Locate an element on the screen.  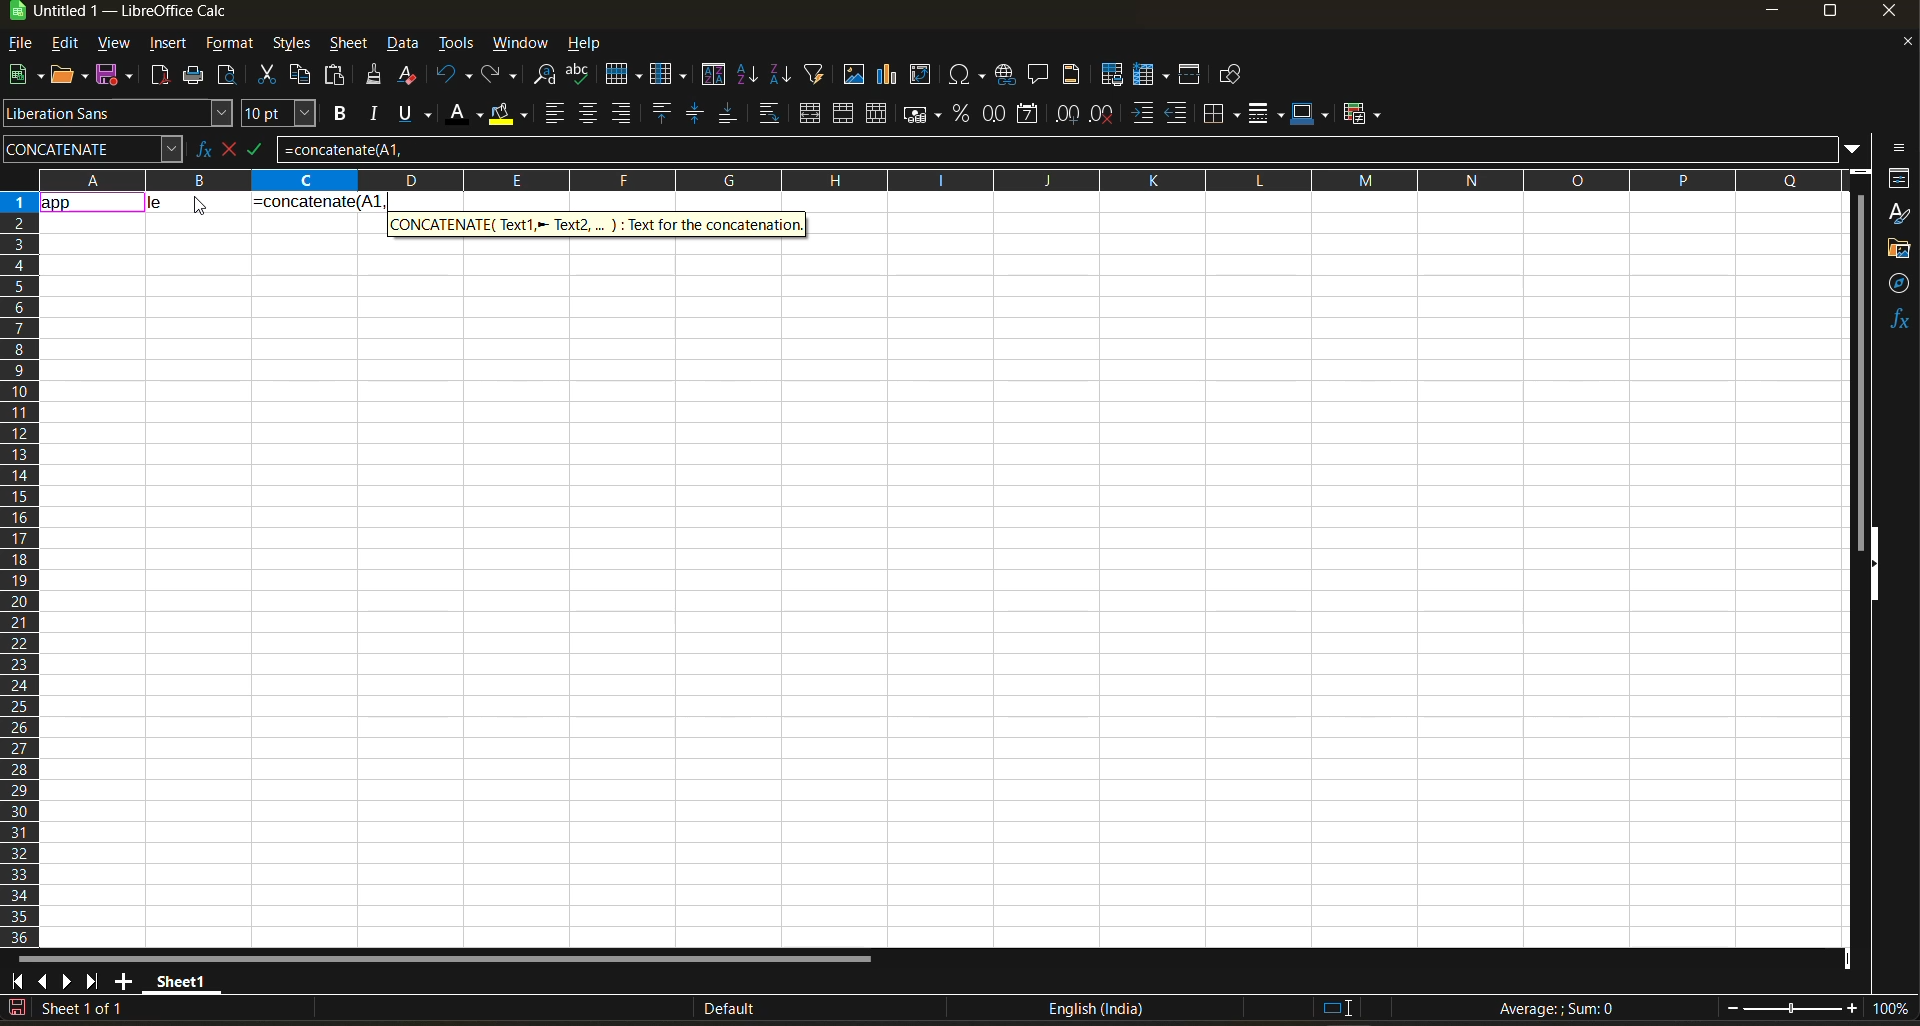
increase indent is located at coordinates (1145, 114).